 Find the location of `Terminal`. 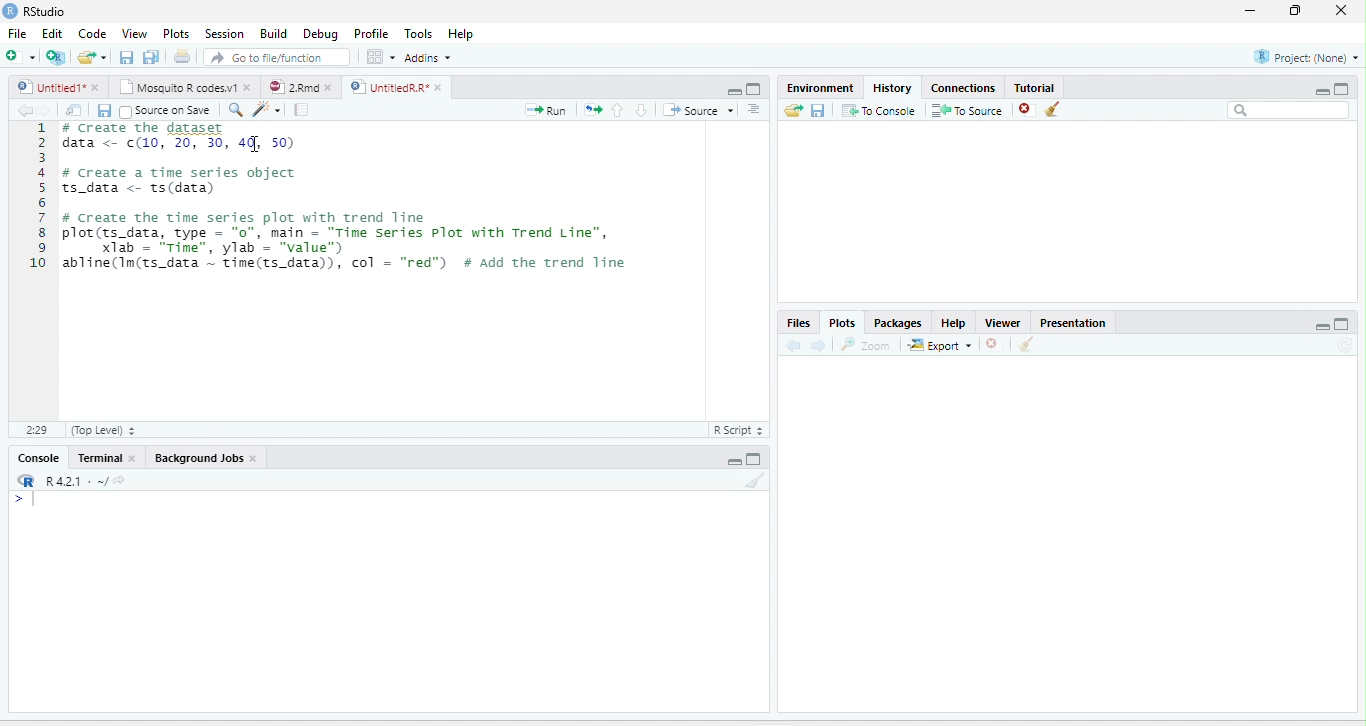

Terminal is located at coordinates (97, 458).